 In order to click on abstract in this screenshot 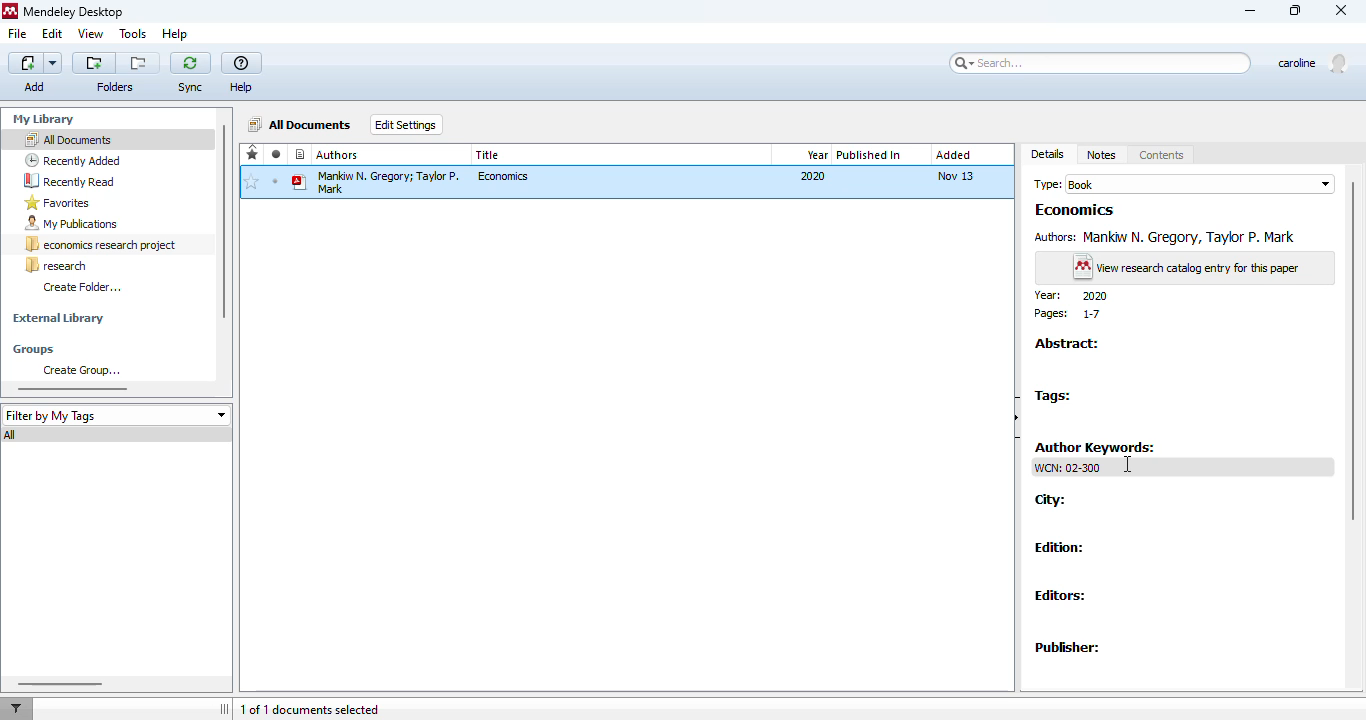, I will do `click(1068, 343)`.